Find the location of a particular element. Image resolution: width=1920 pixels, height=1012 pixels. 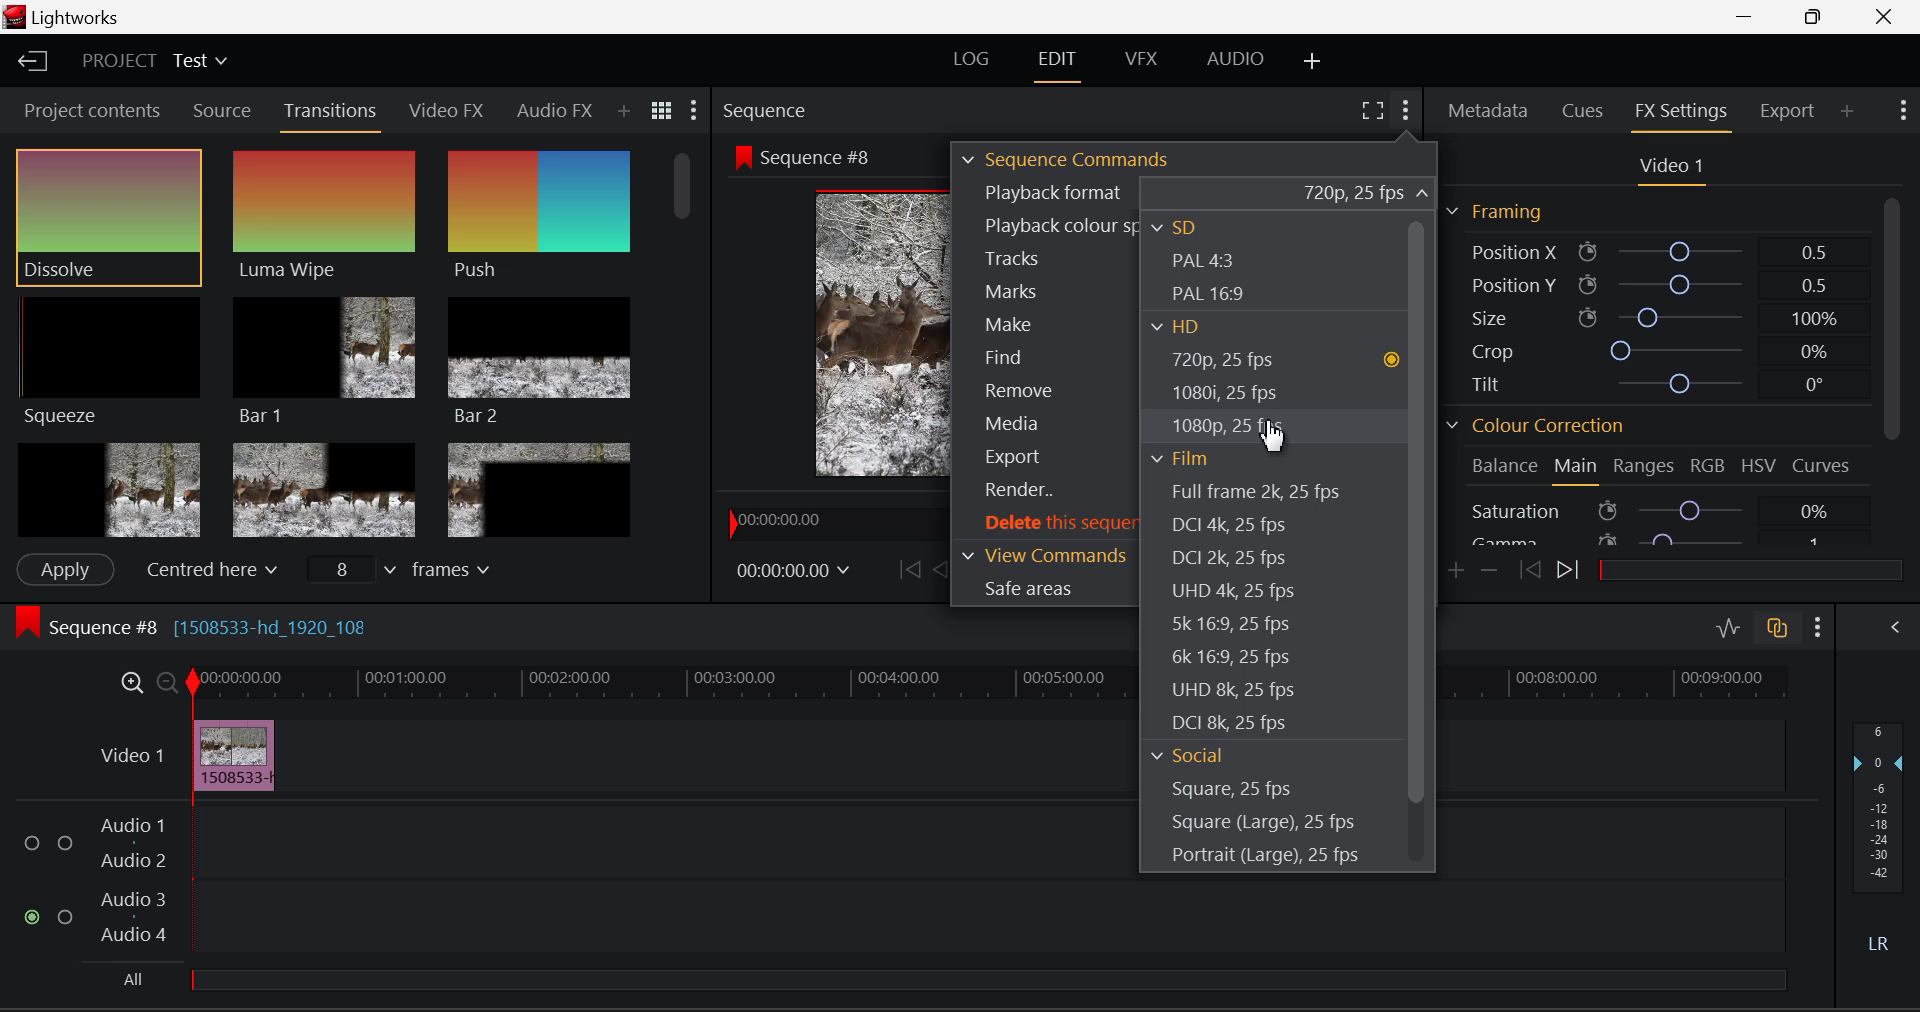

Render is located at coordinates (1042, 492).